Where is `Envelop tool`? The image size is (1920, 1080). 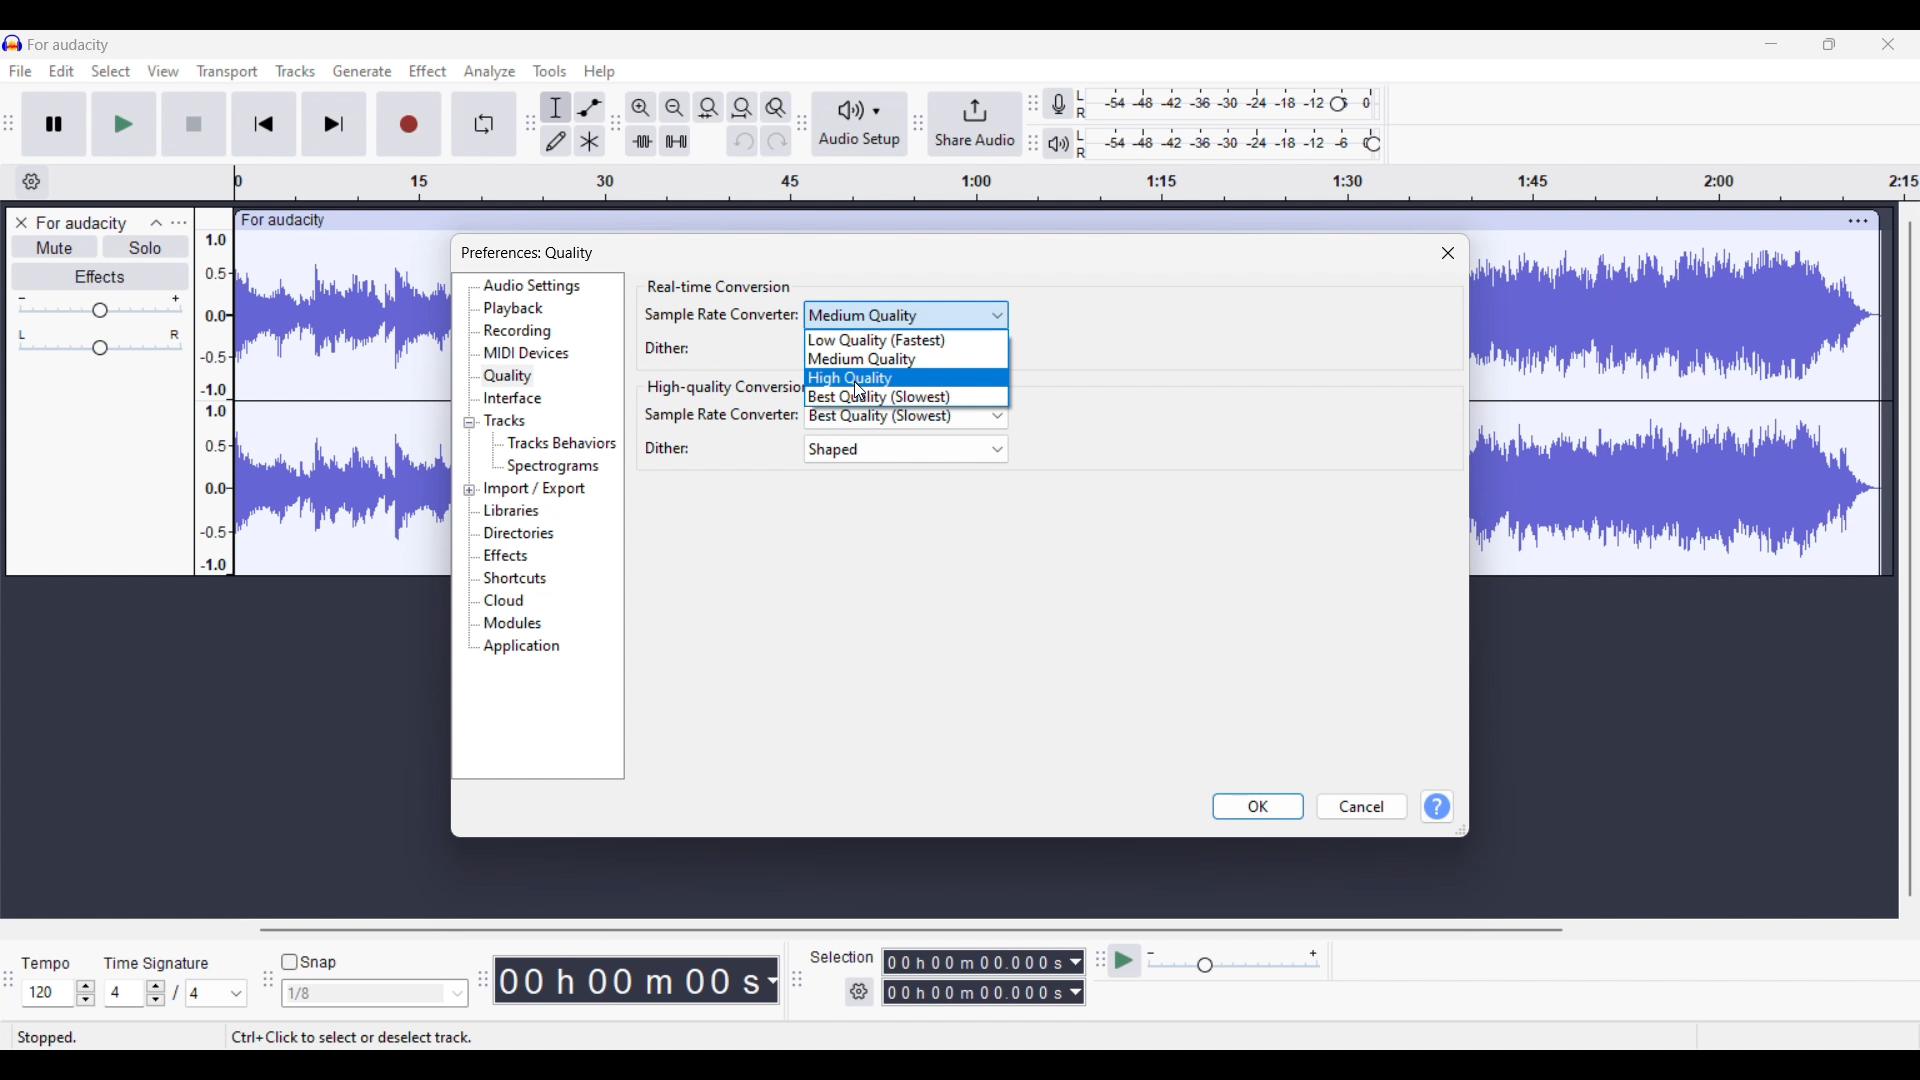 Envelop tool is located at coordinates (591, 107).